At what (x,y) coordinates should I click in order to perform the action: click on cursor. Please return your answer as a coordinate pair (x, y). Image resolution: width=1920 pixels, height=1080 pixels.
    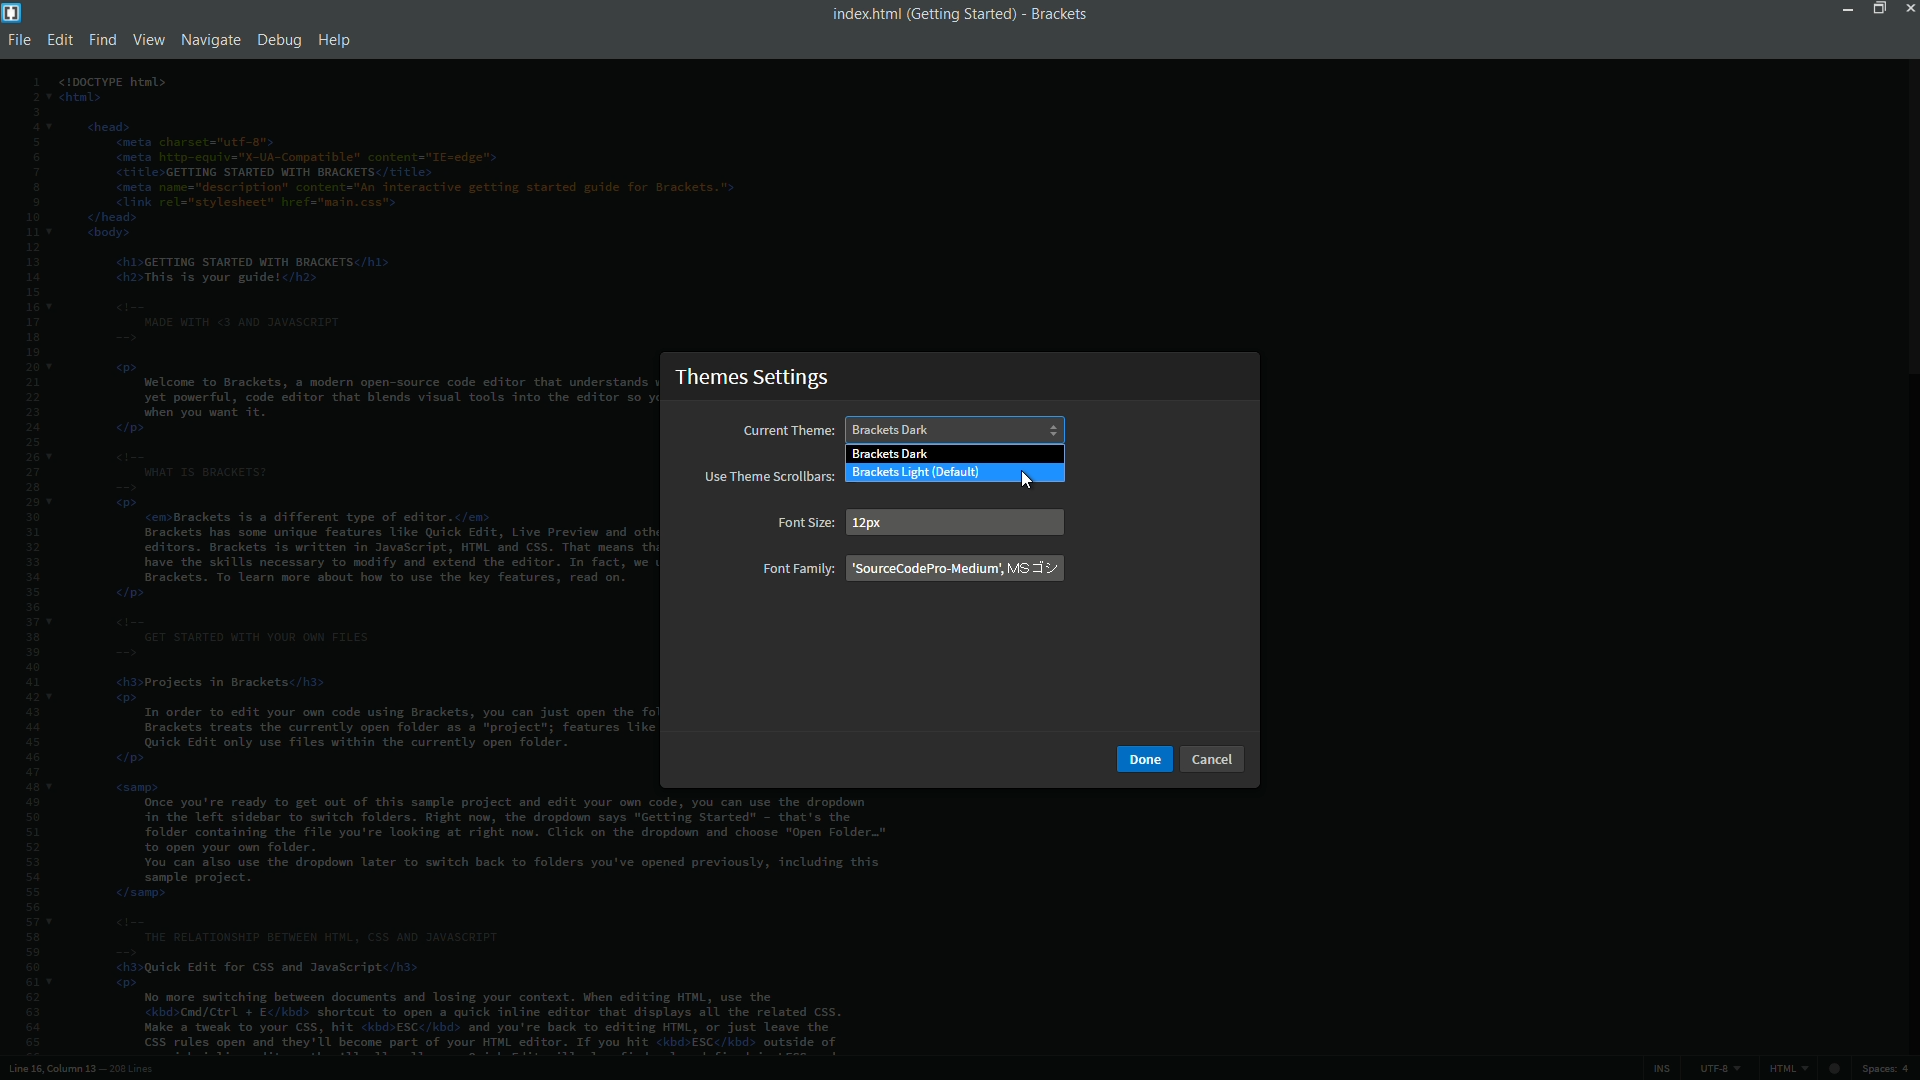
    Looking at the image, I should click on (1028, 482).